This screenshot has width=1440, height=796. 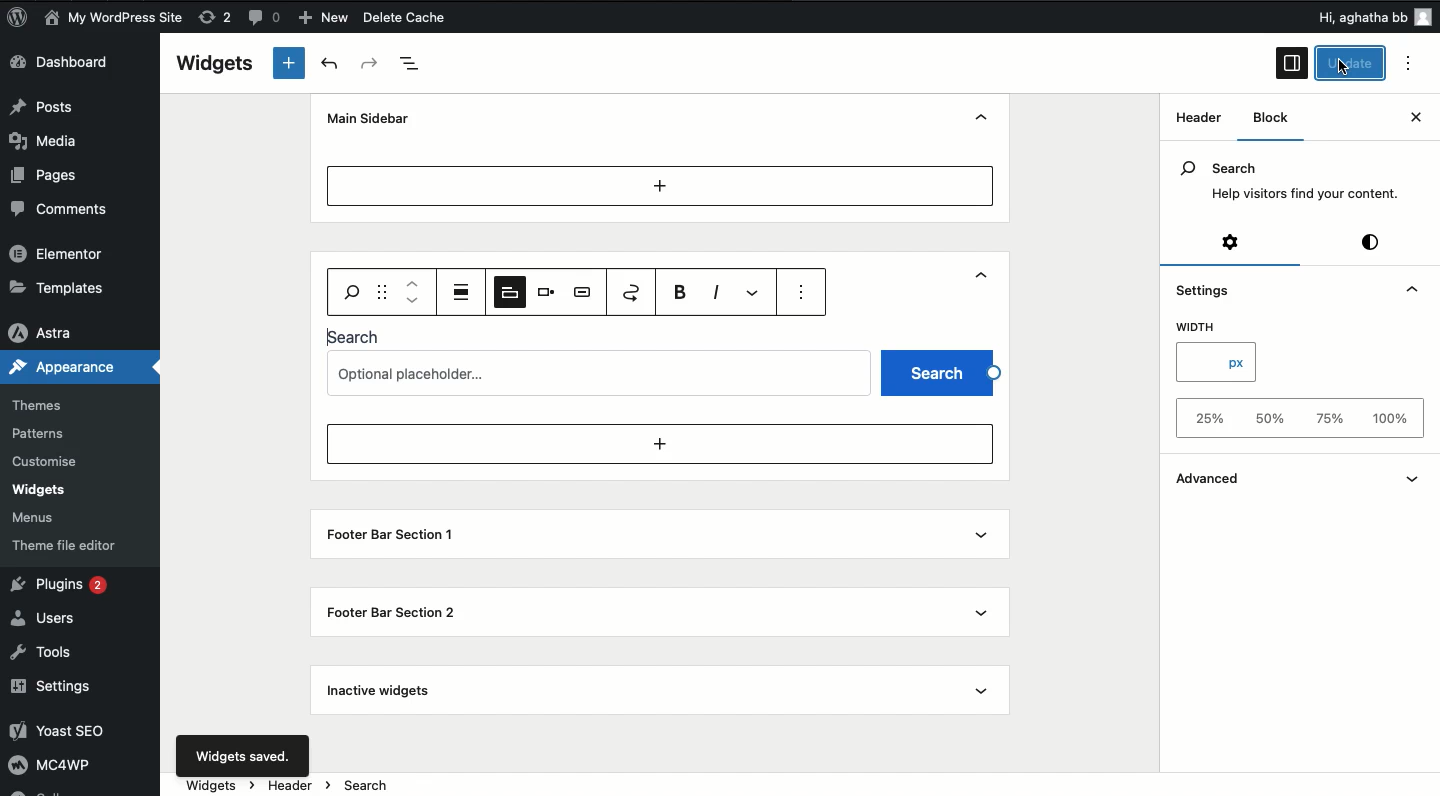 What do you see at coordinates (48, 400) in the screenshot?
I see `Themes` at bounding box center [48, 400].